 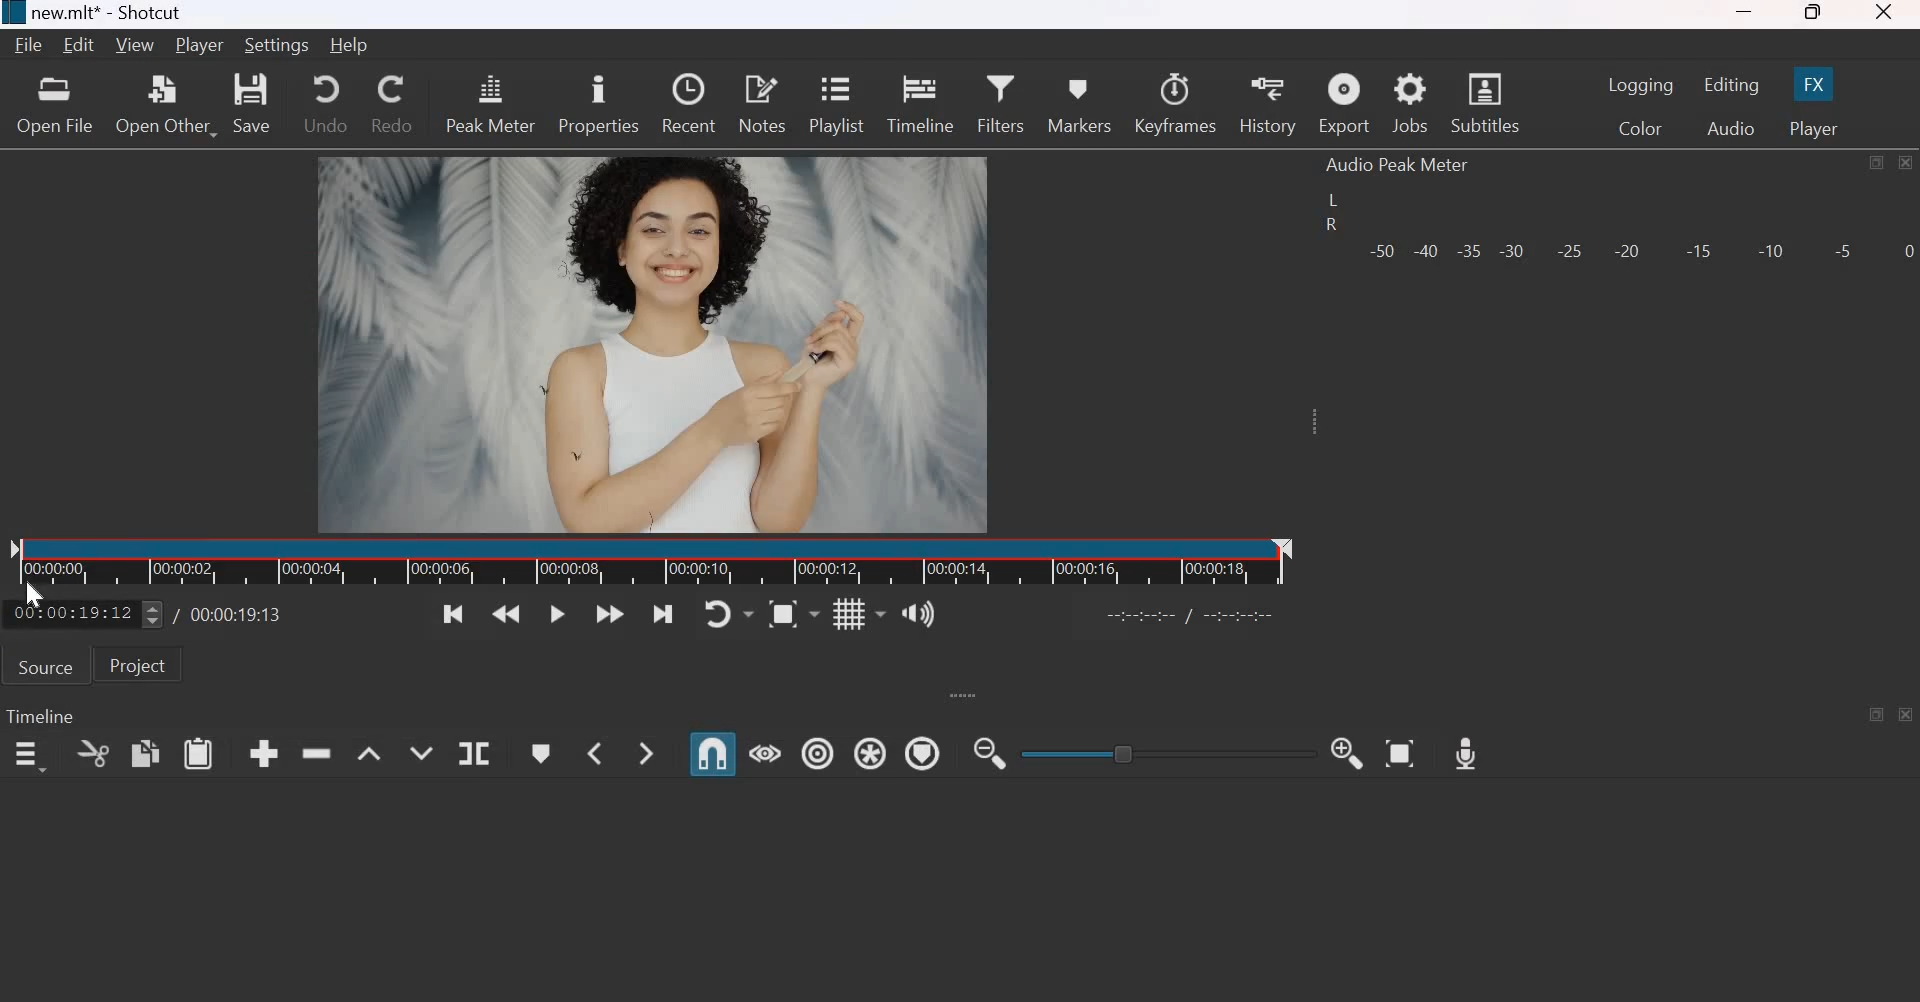 I want to click on cursor, so click(x=45, y=595).